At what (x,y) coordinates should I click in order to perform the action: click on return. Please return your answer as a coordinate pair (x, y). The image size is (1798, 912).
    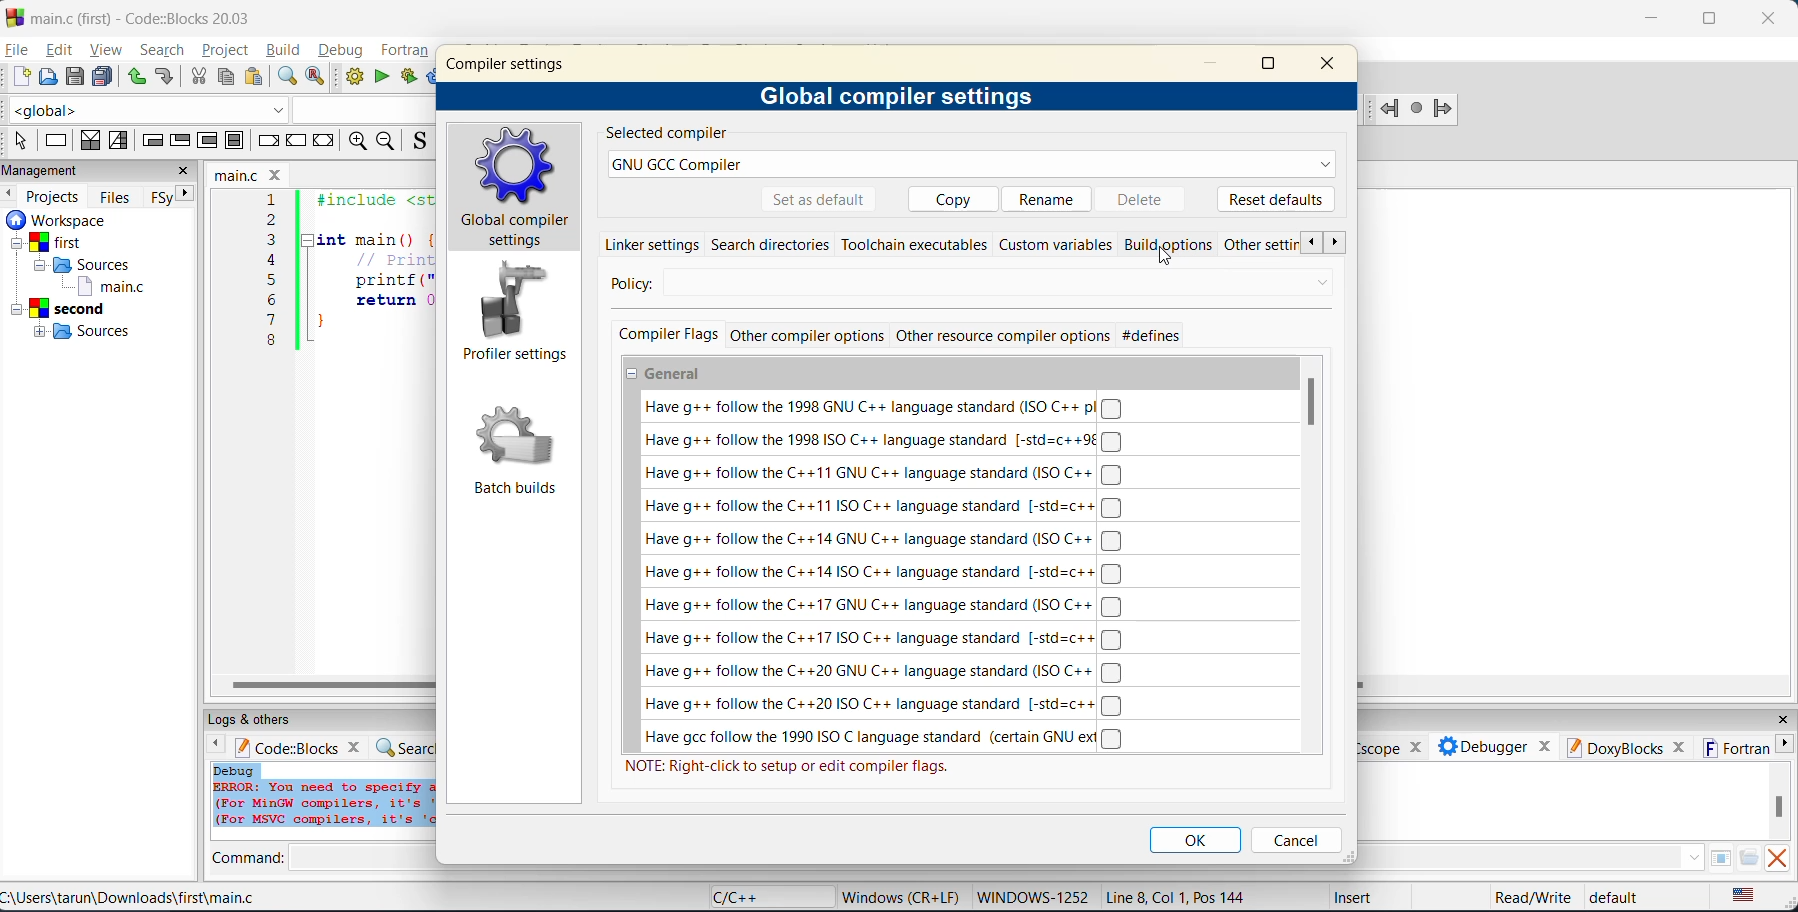
    Looking at the image, I should click on (327, 140).